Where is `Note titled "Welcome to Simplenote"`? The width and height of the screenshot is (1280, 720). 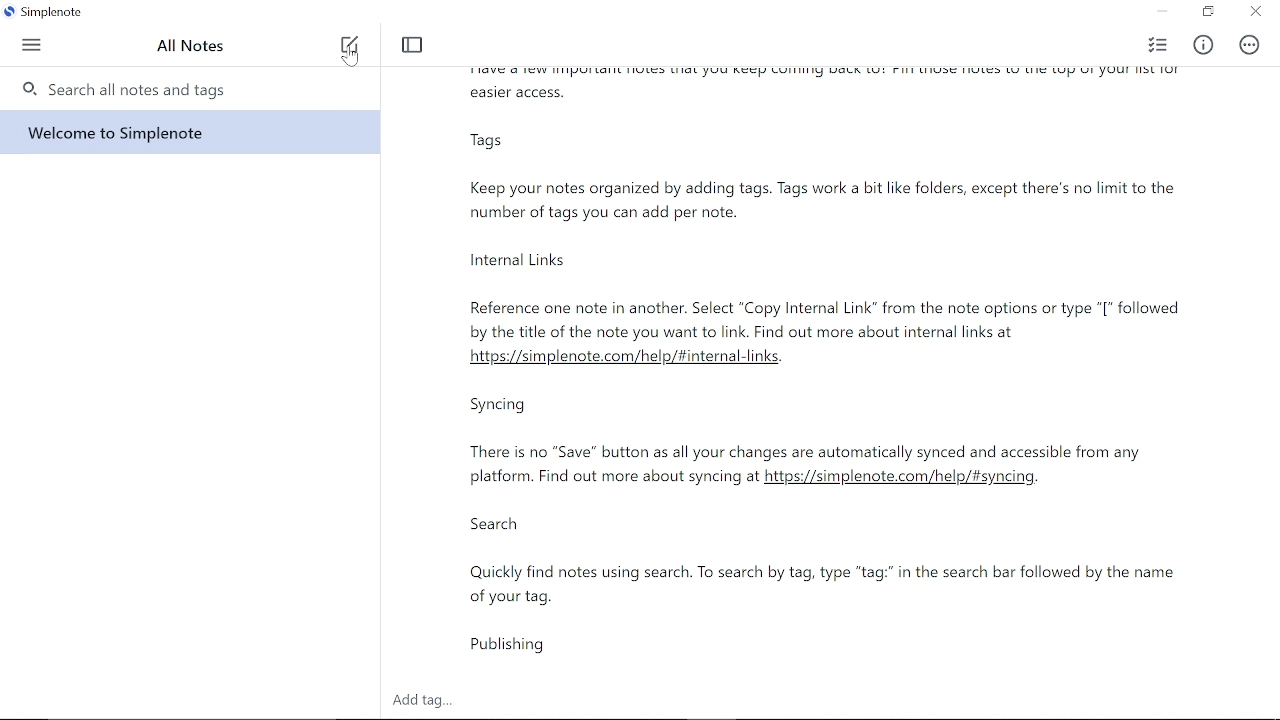
Note titled "Welcome to Simplenote" is located at coordinates (190, 132).